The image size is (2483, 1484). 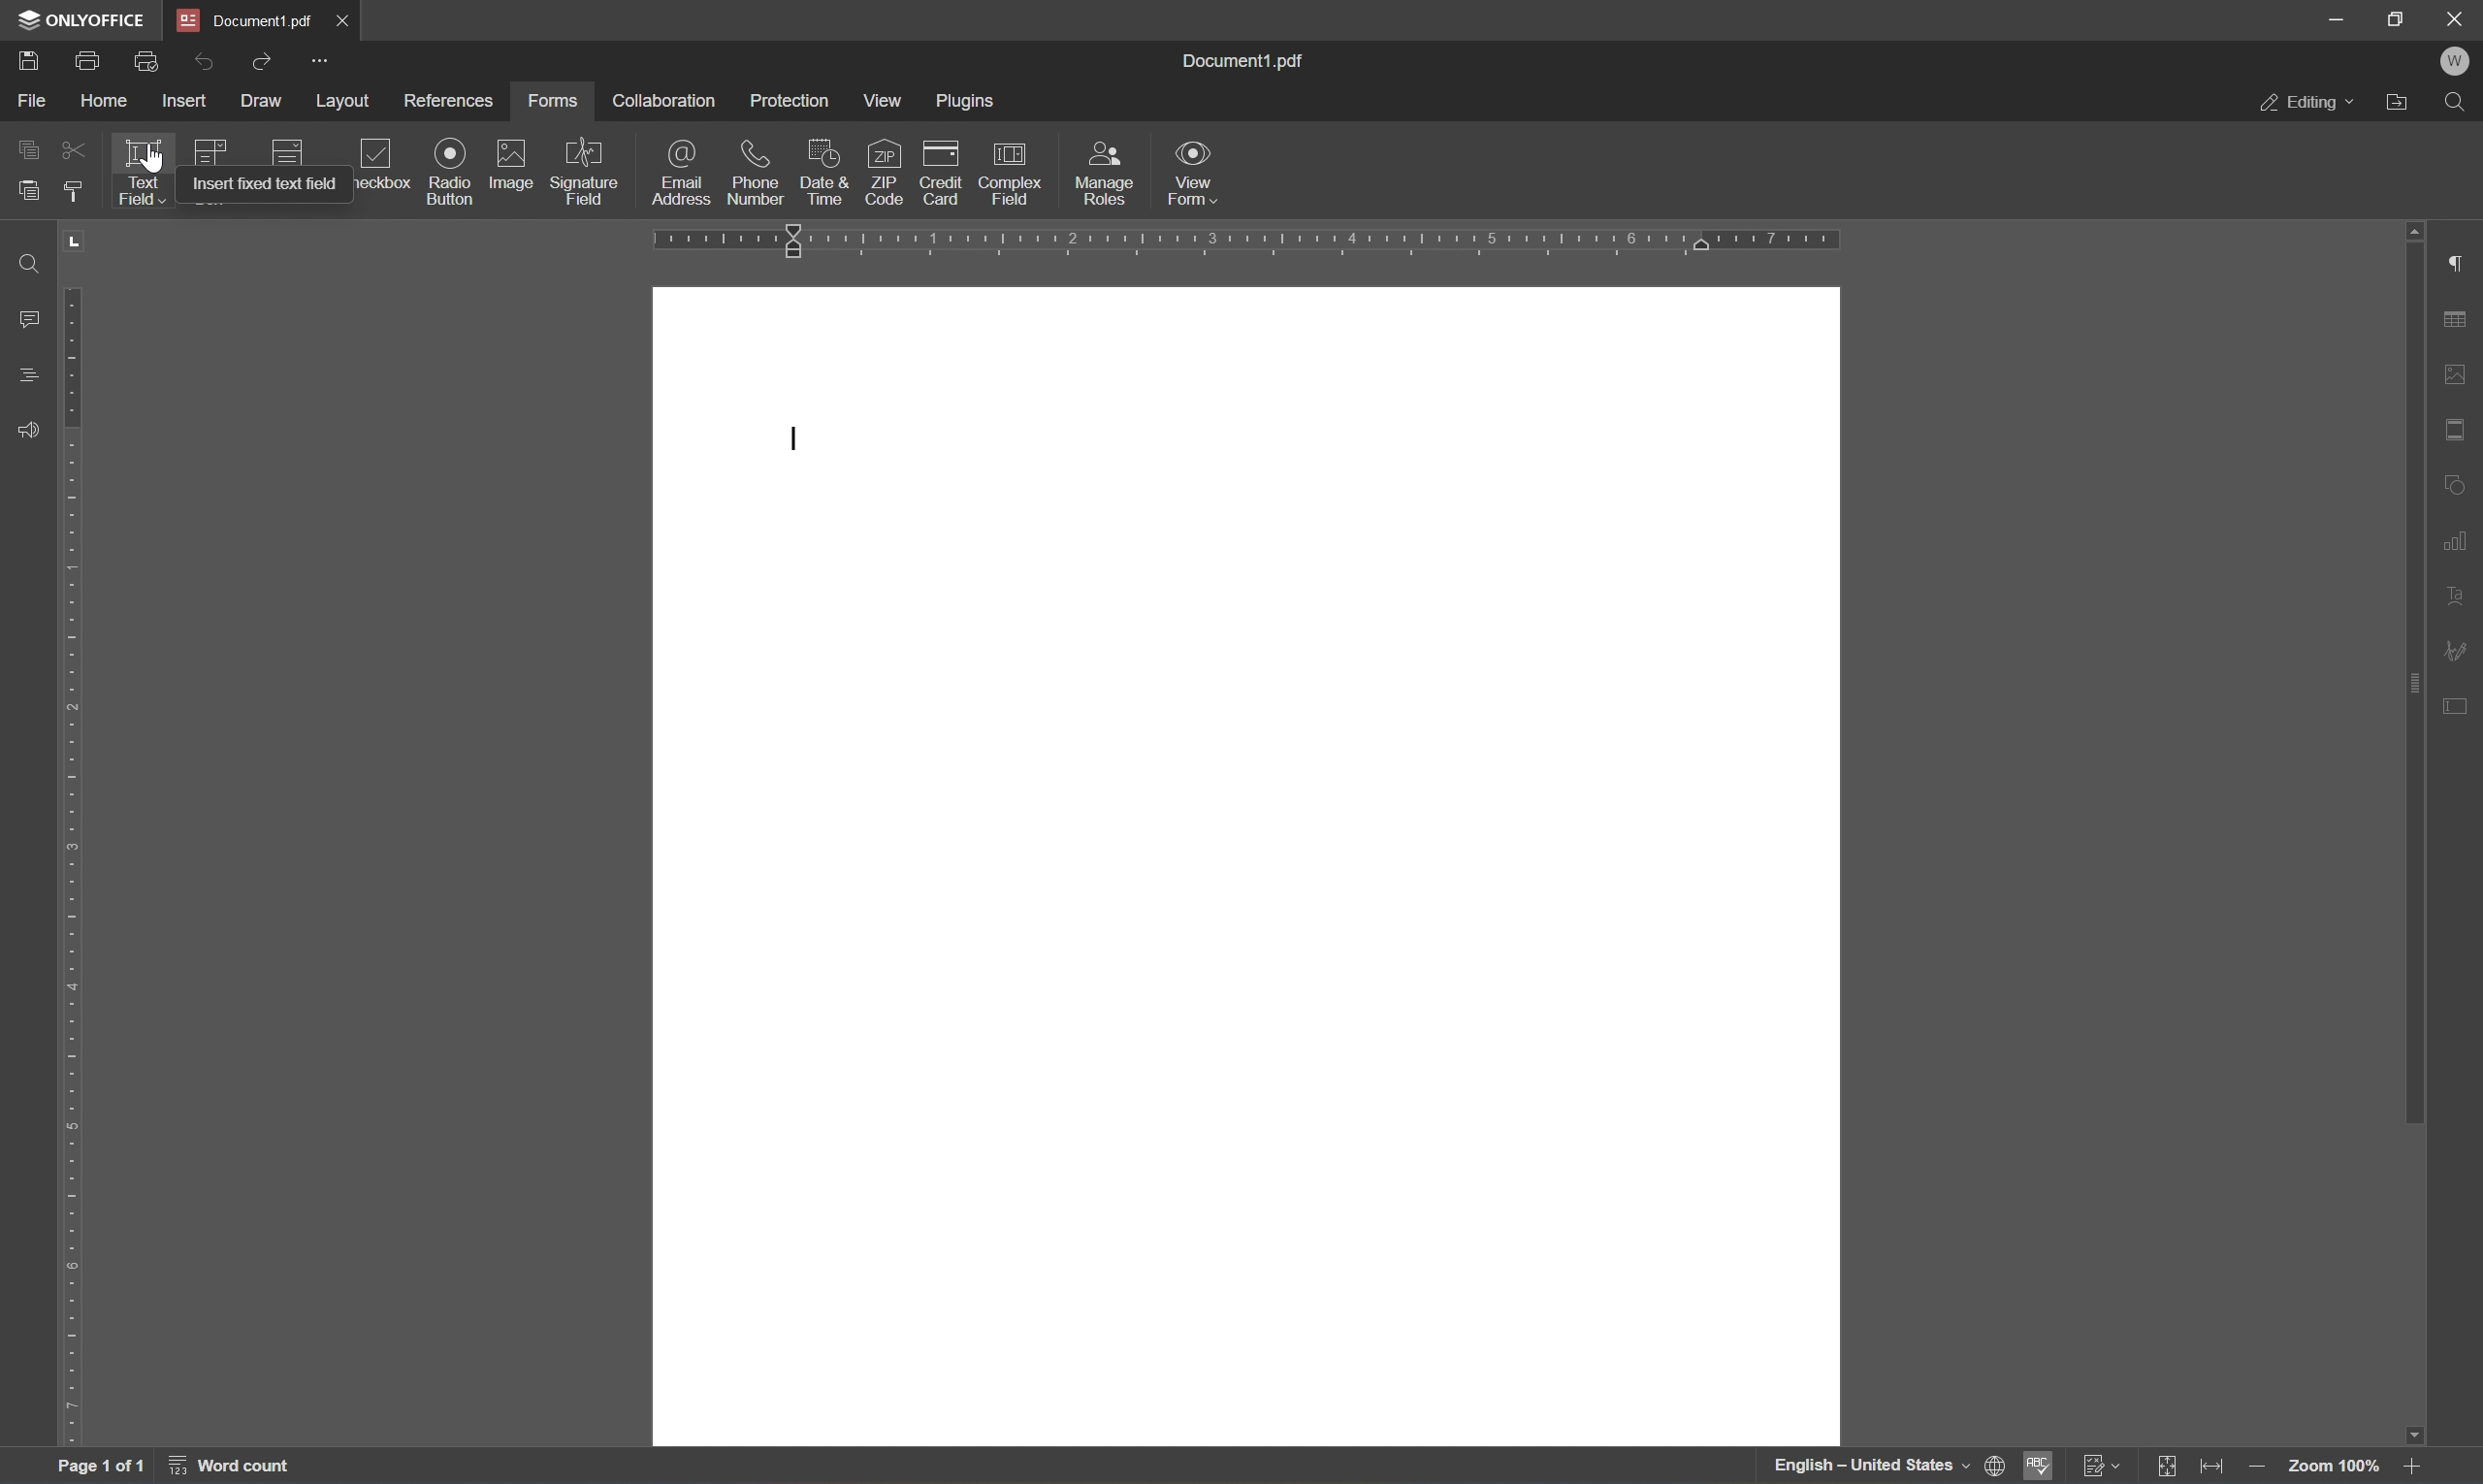 I want to click on view, so click(x=882, y=104).